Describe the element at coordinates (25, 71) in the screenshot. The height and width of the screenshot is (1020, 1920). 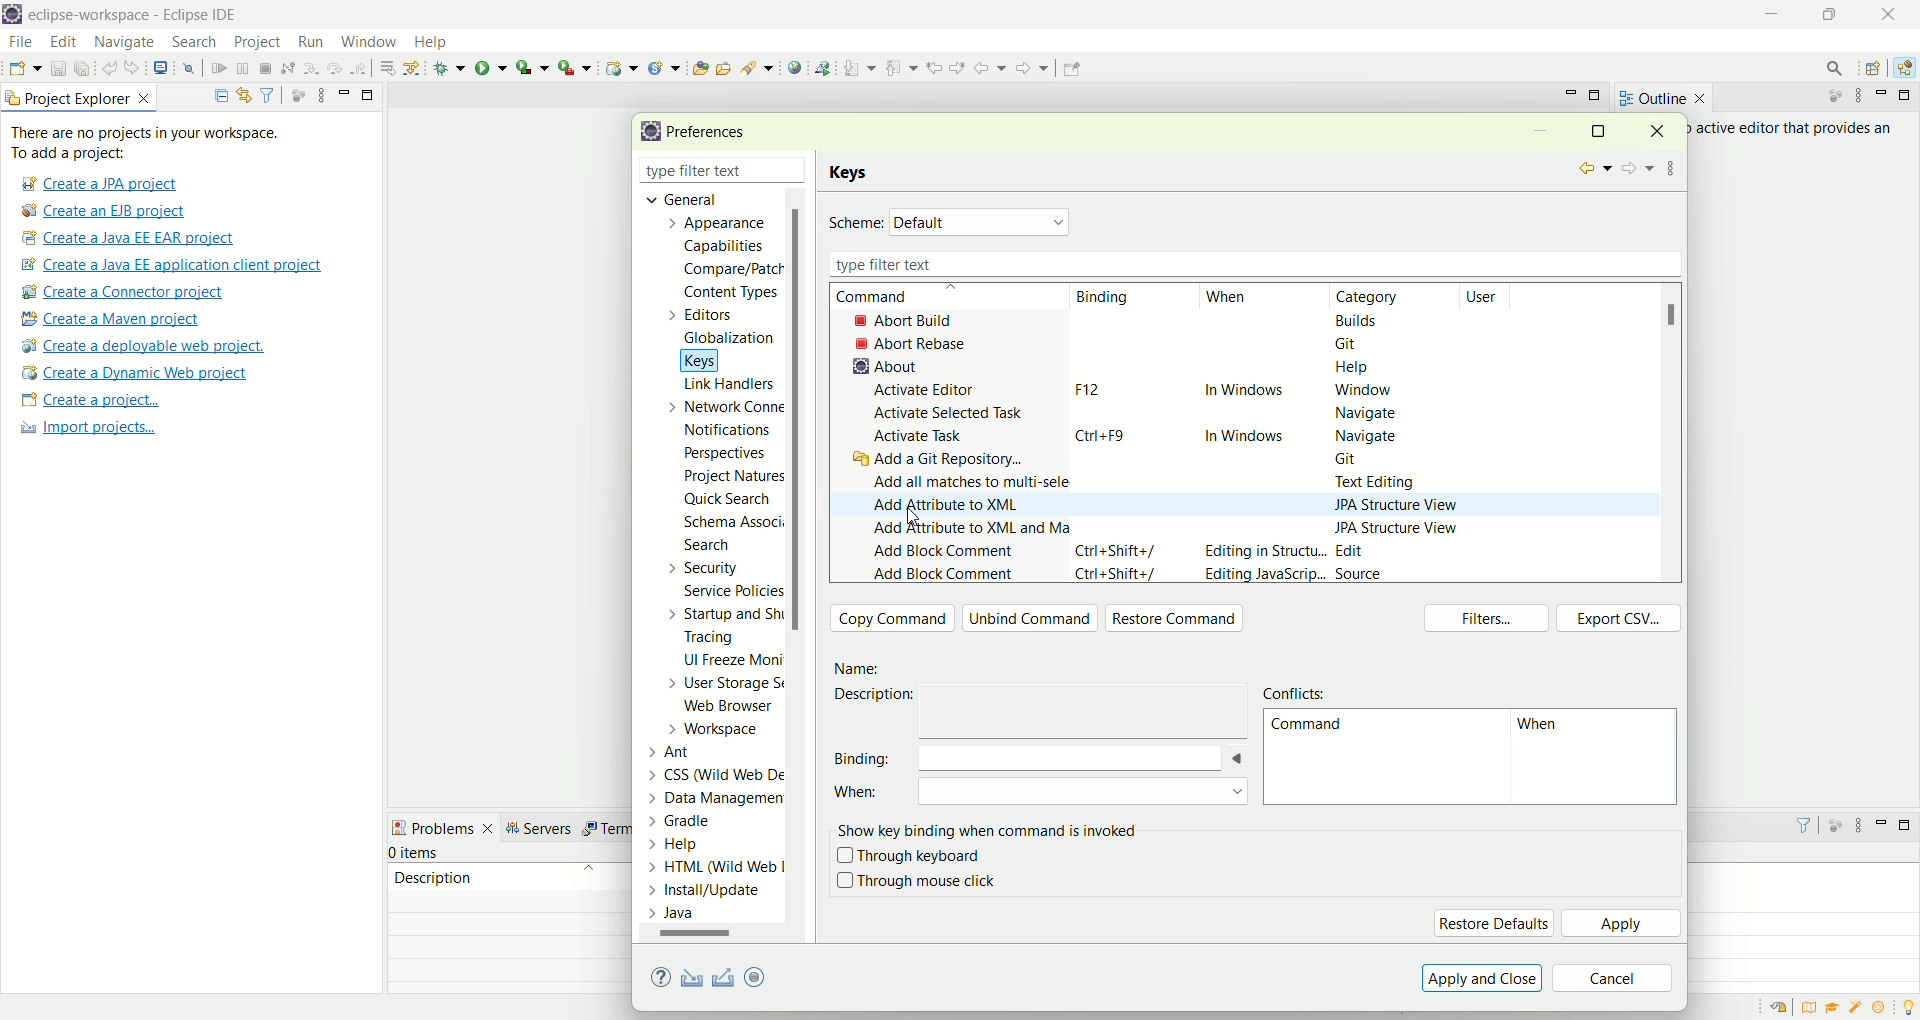
I see `open` at that location.